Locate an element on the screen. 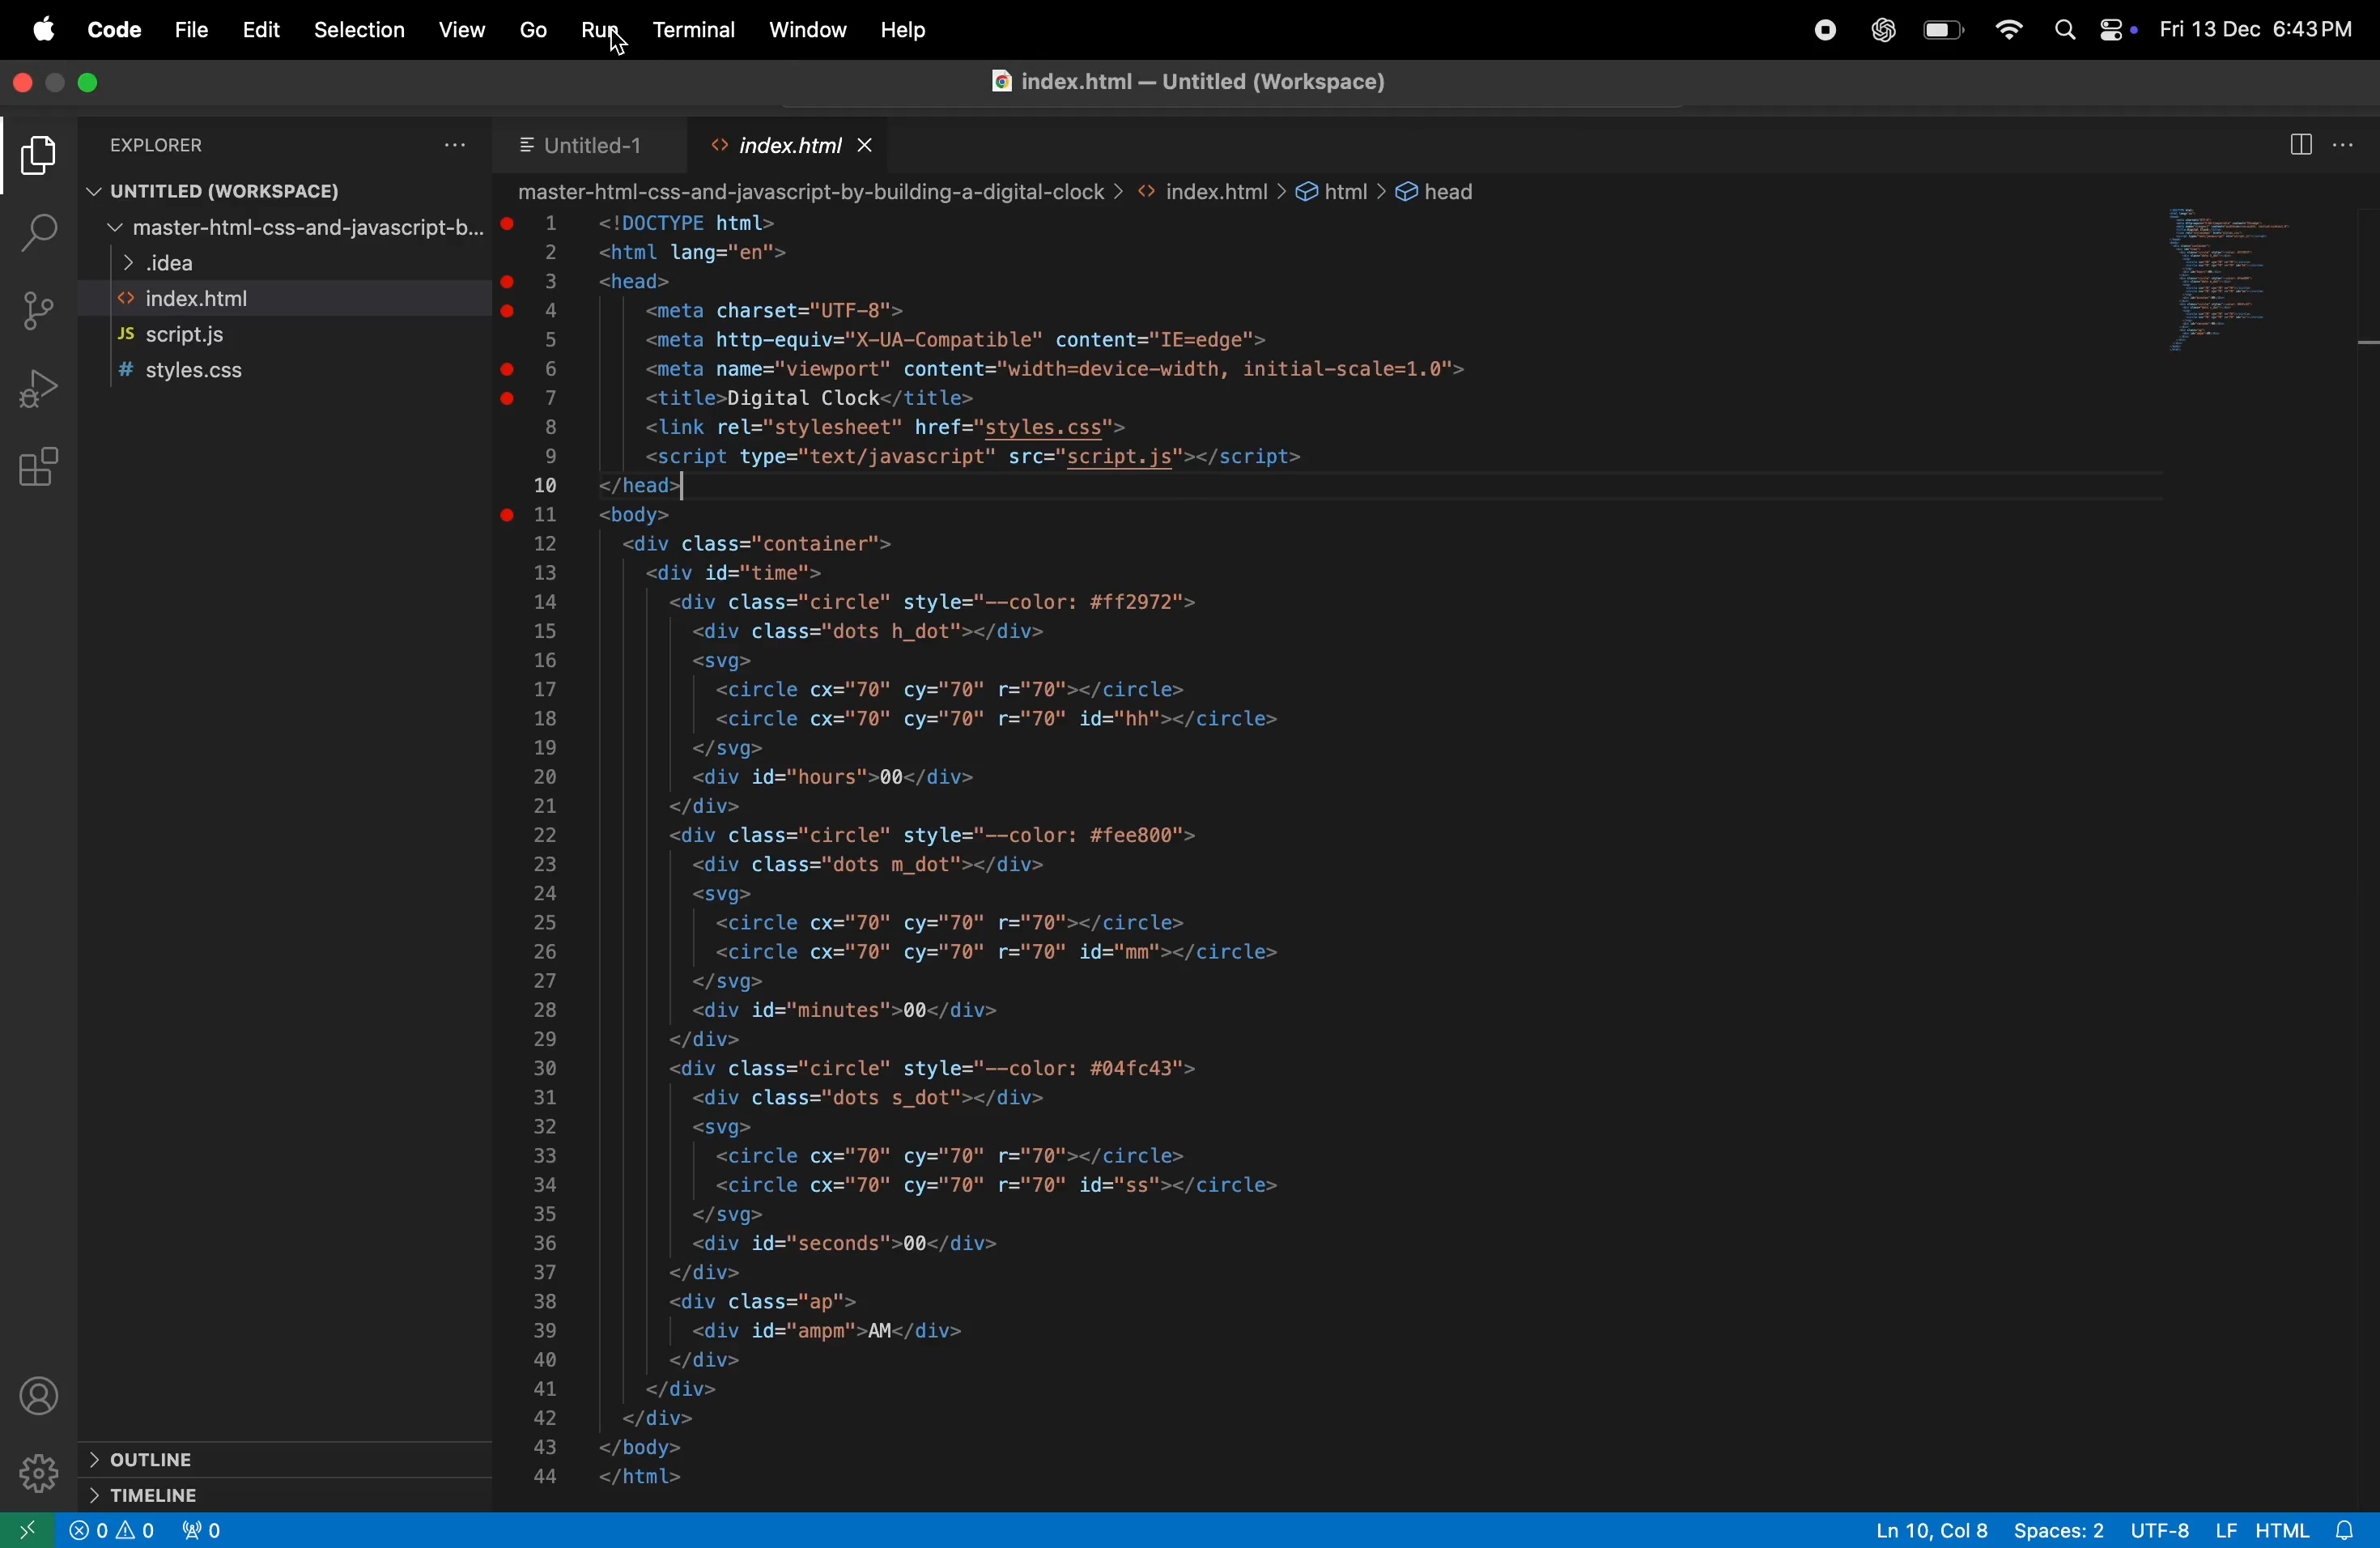 The image size is (2380, 1548). chatgpt is located at coordinates (1885, 32).